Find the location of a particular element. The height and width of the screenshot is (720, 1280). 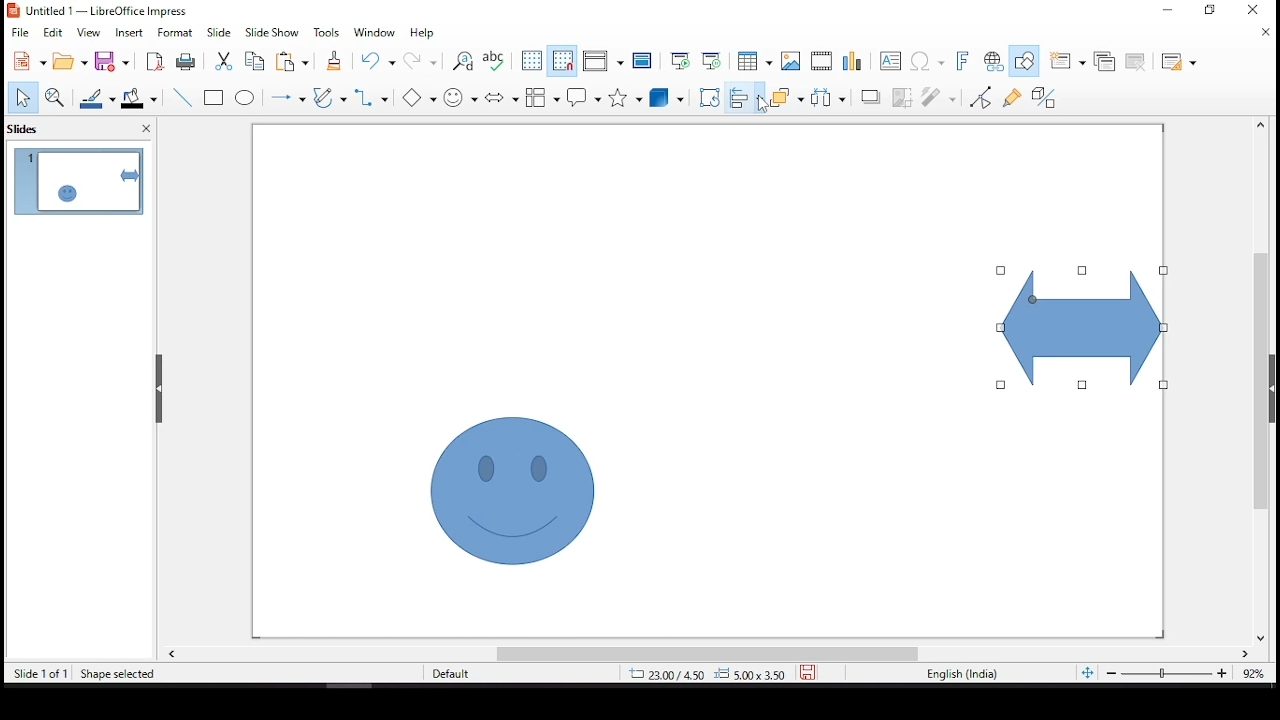

3D objects is located at coordinates (667, 99).